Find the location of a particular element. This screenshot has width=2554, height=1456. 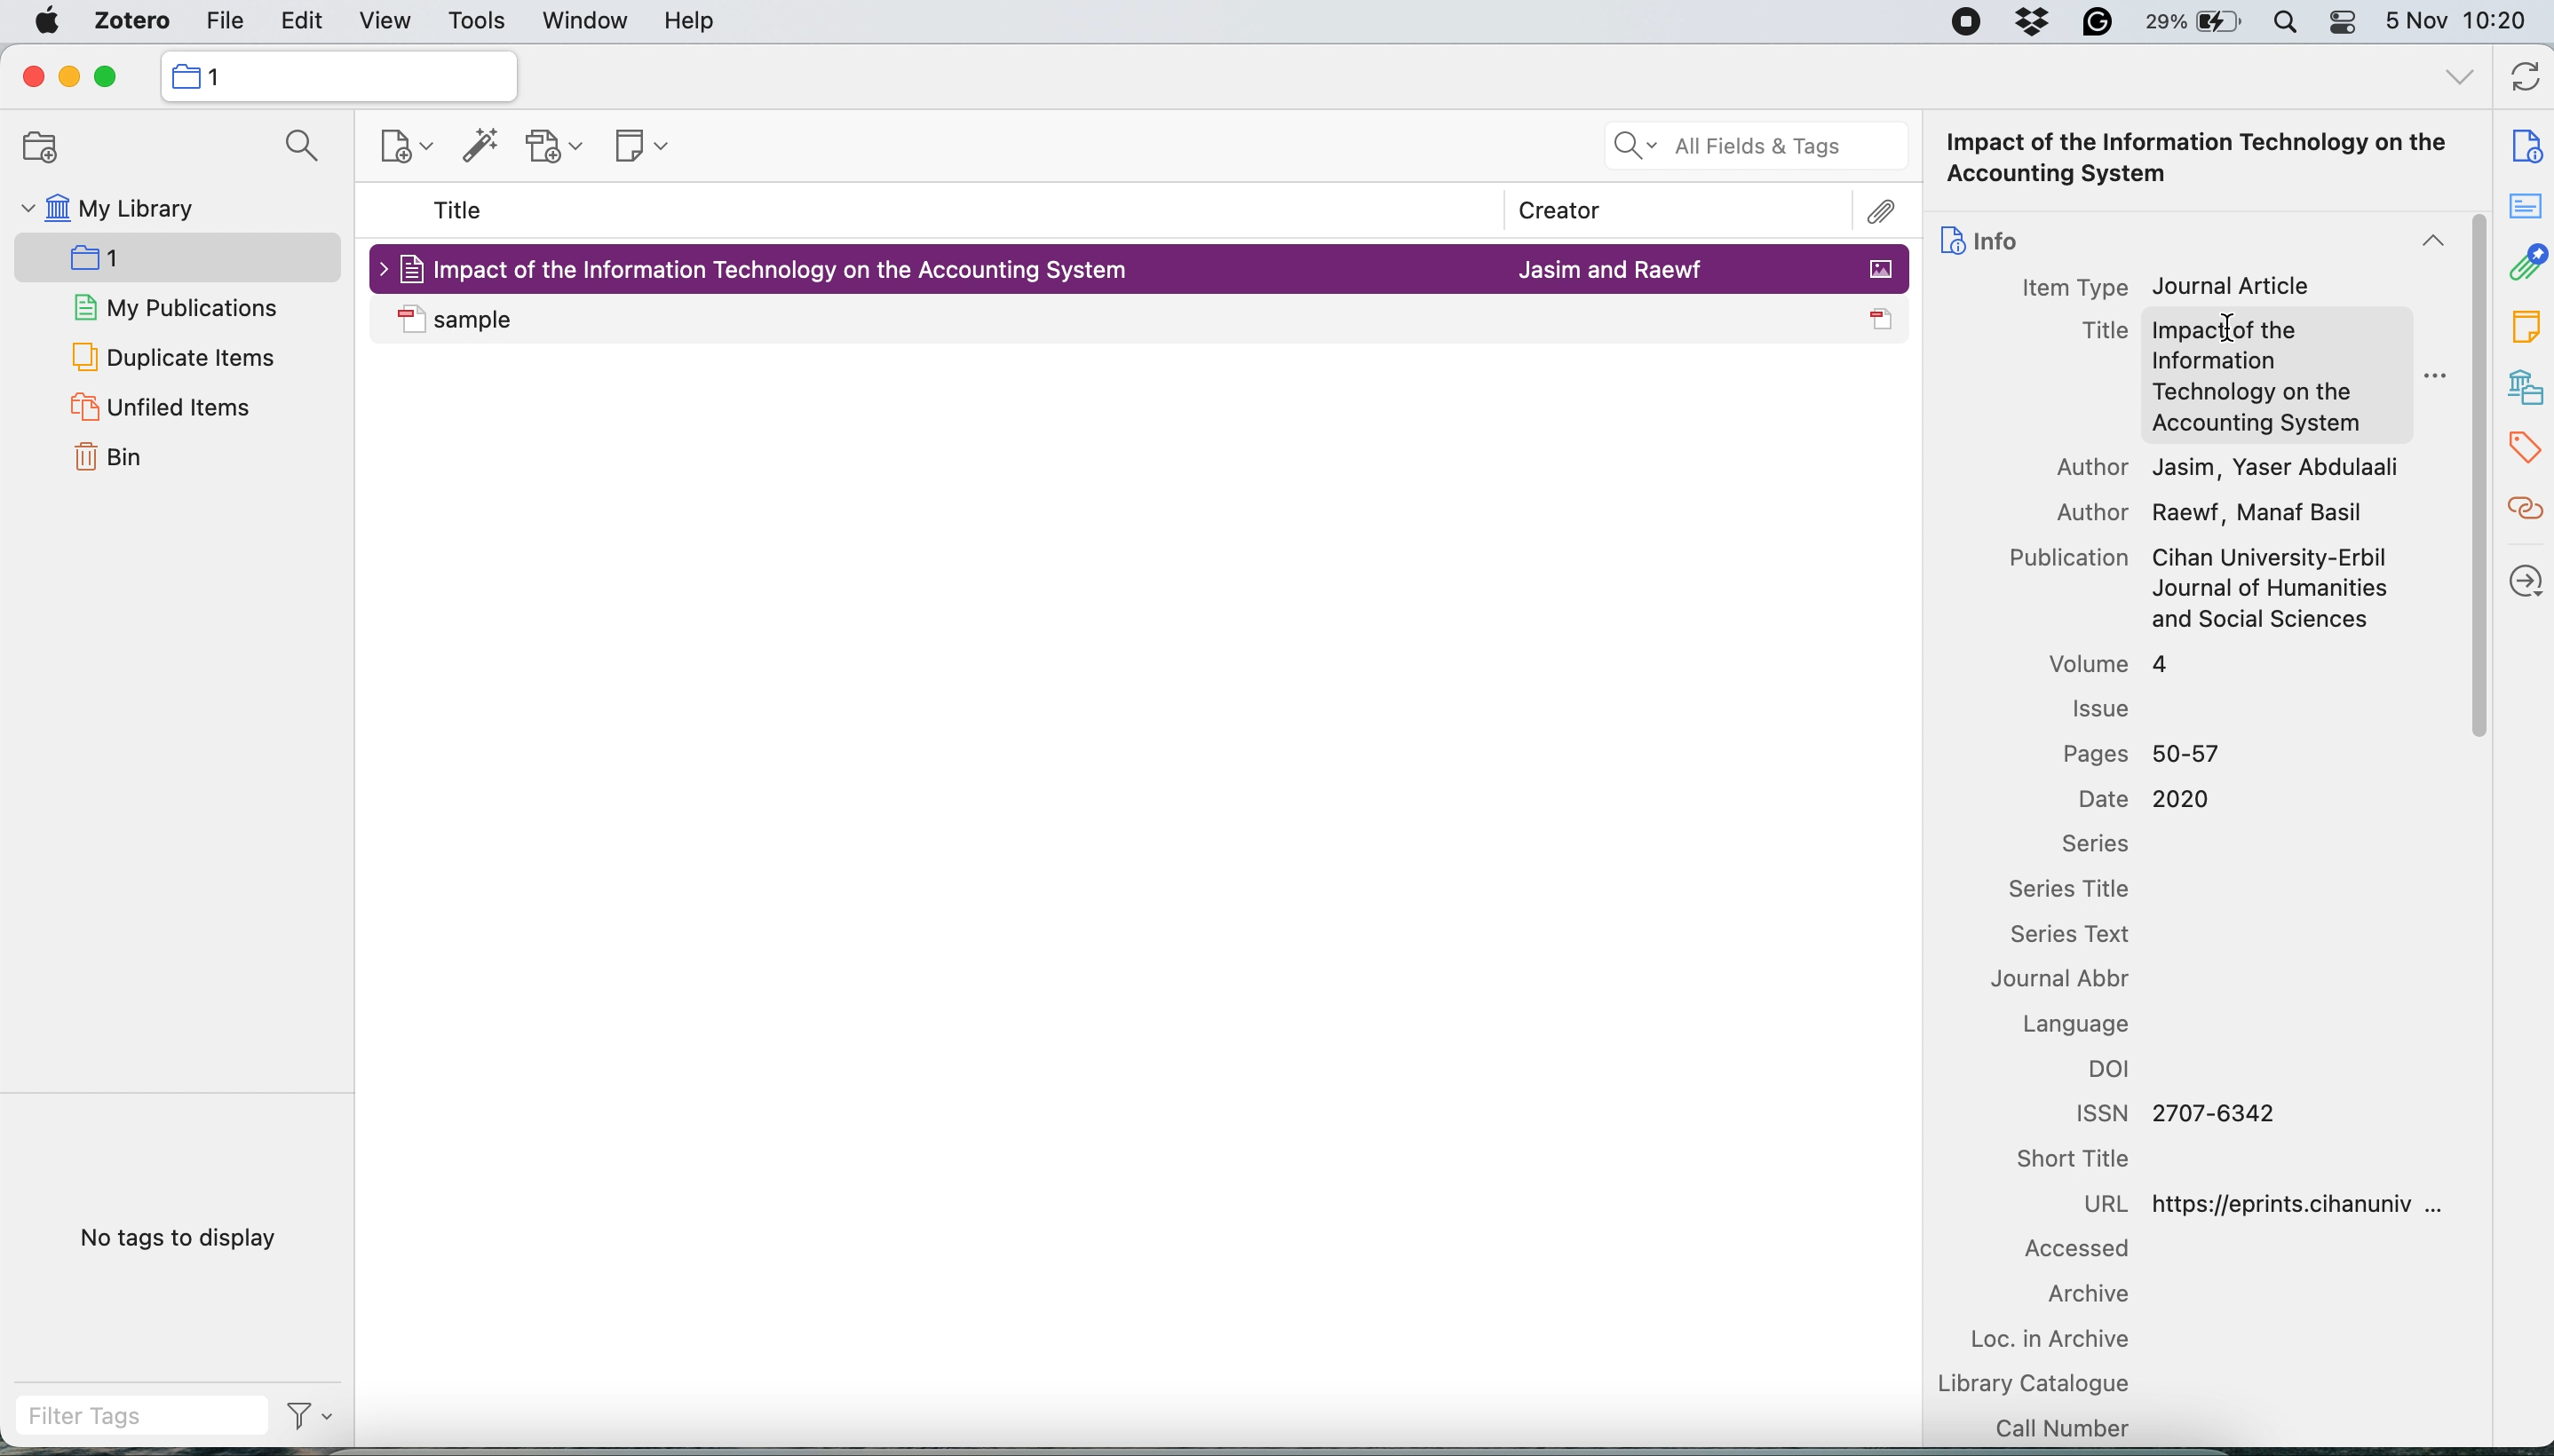

search is located at coordinates (305, 146).